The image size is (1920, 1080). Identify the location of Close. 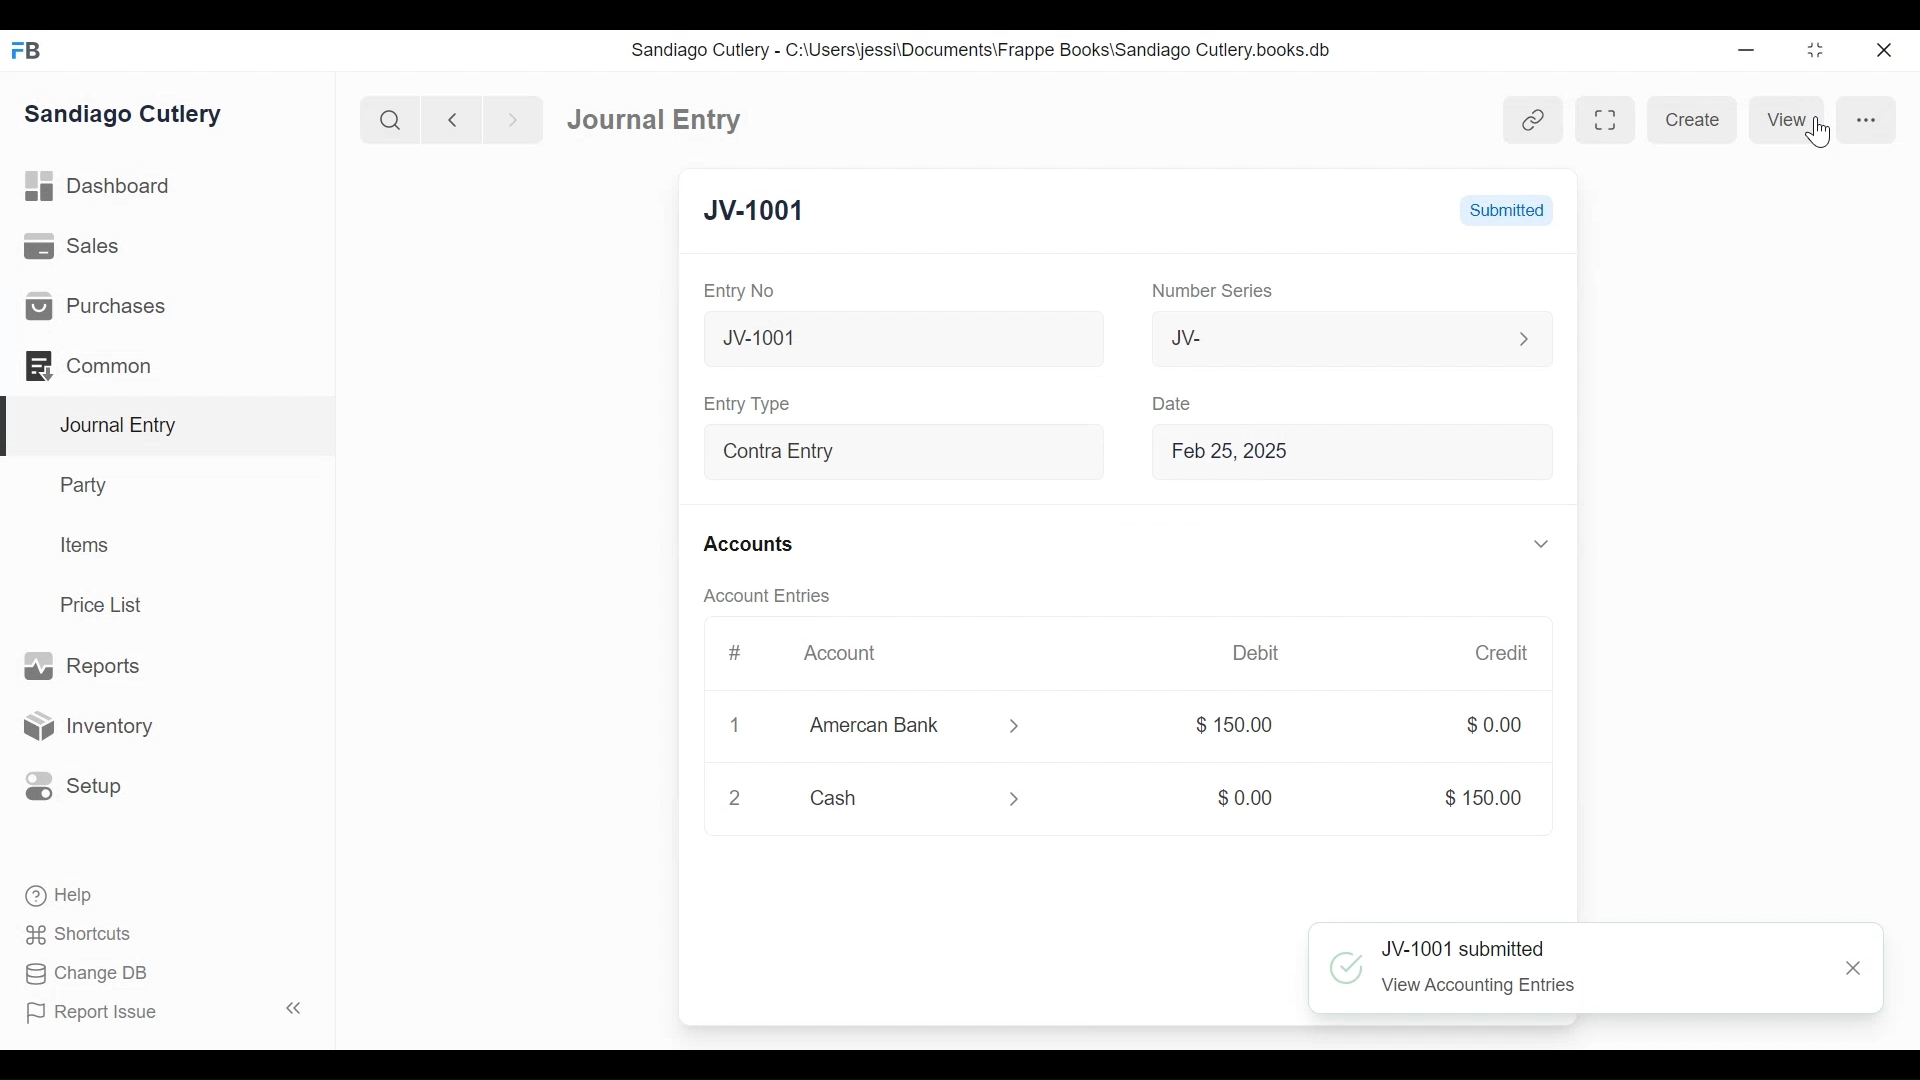
(1855, 970).